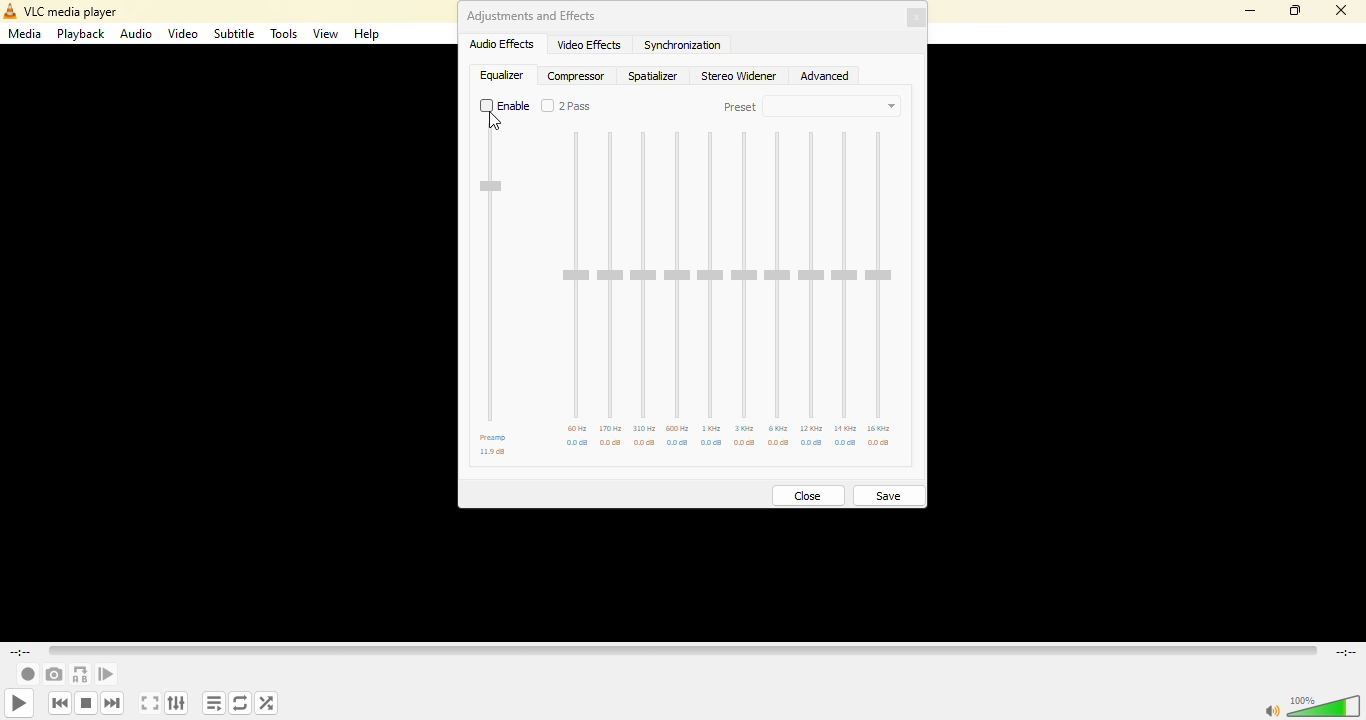 The height and width of the screenshot is (720, 1366). I want to click on toggle playlist, so click(213, 703).